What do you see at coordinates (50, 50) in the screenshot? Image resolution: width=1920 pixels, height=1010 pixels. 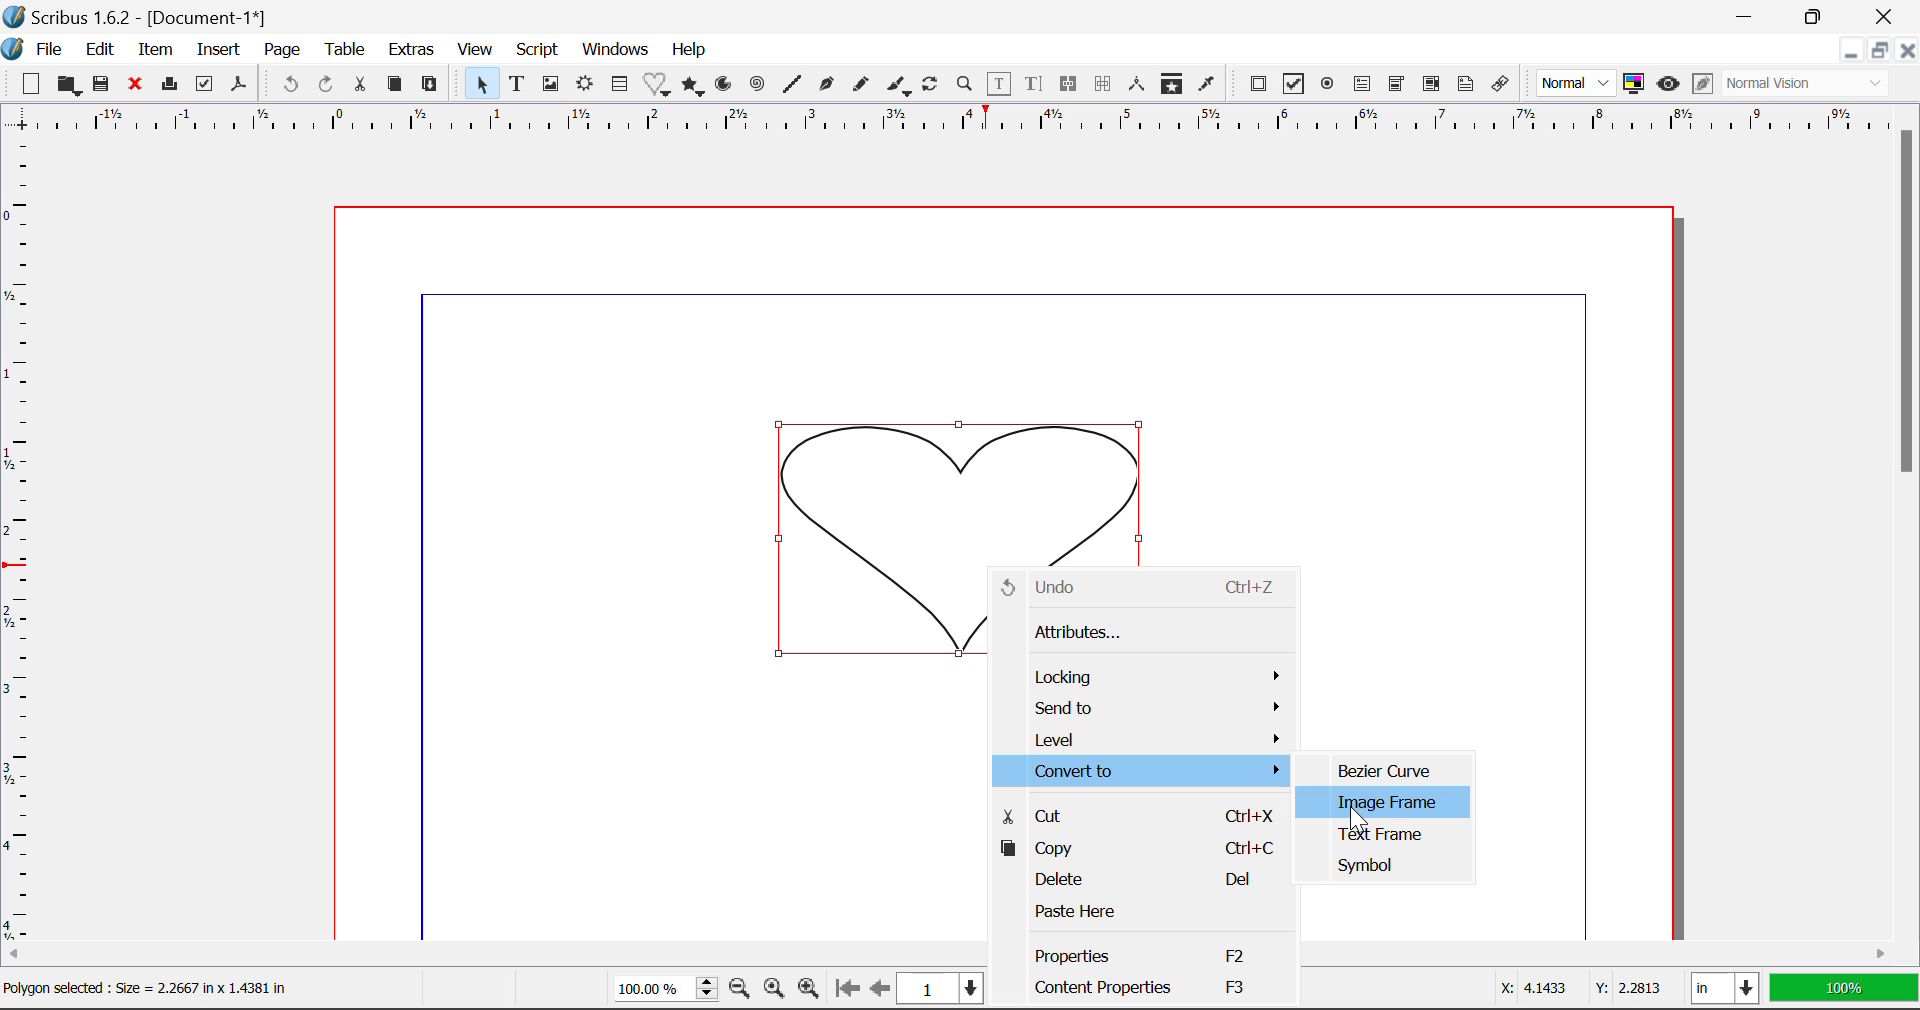 I see `File` at bounding box center [50, 50].